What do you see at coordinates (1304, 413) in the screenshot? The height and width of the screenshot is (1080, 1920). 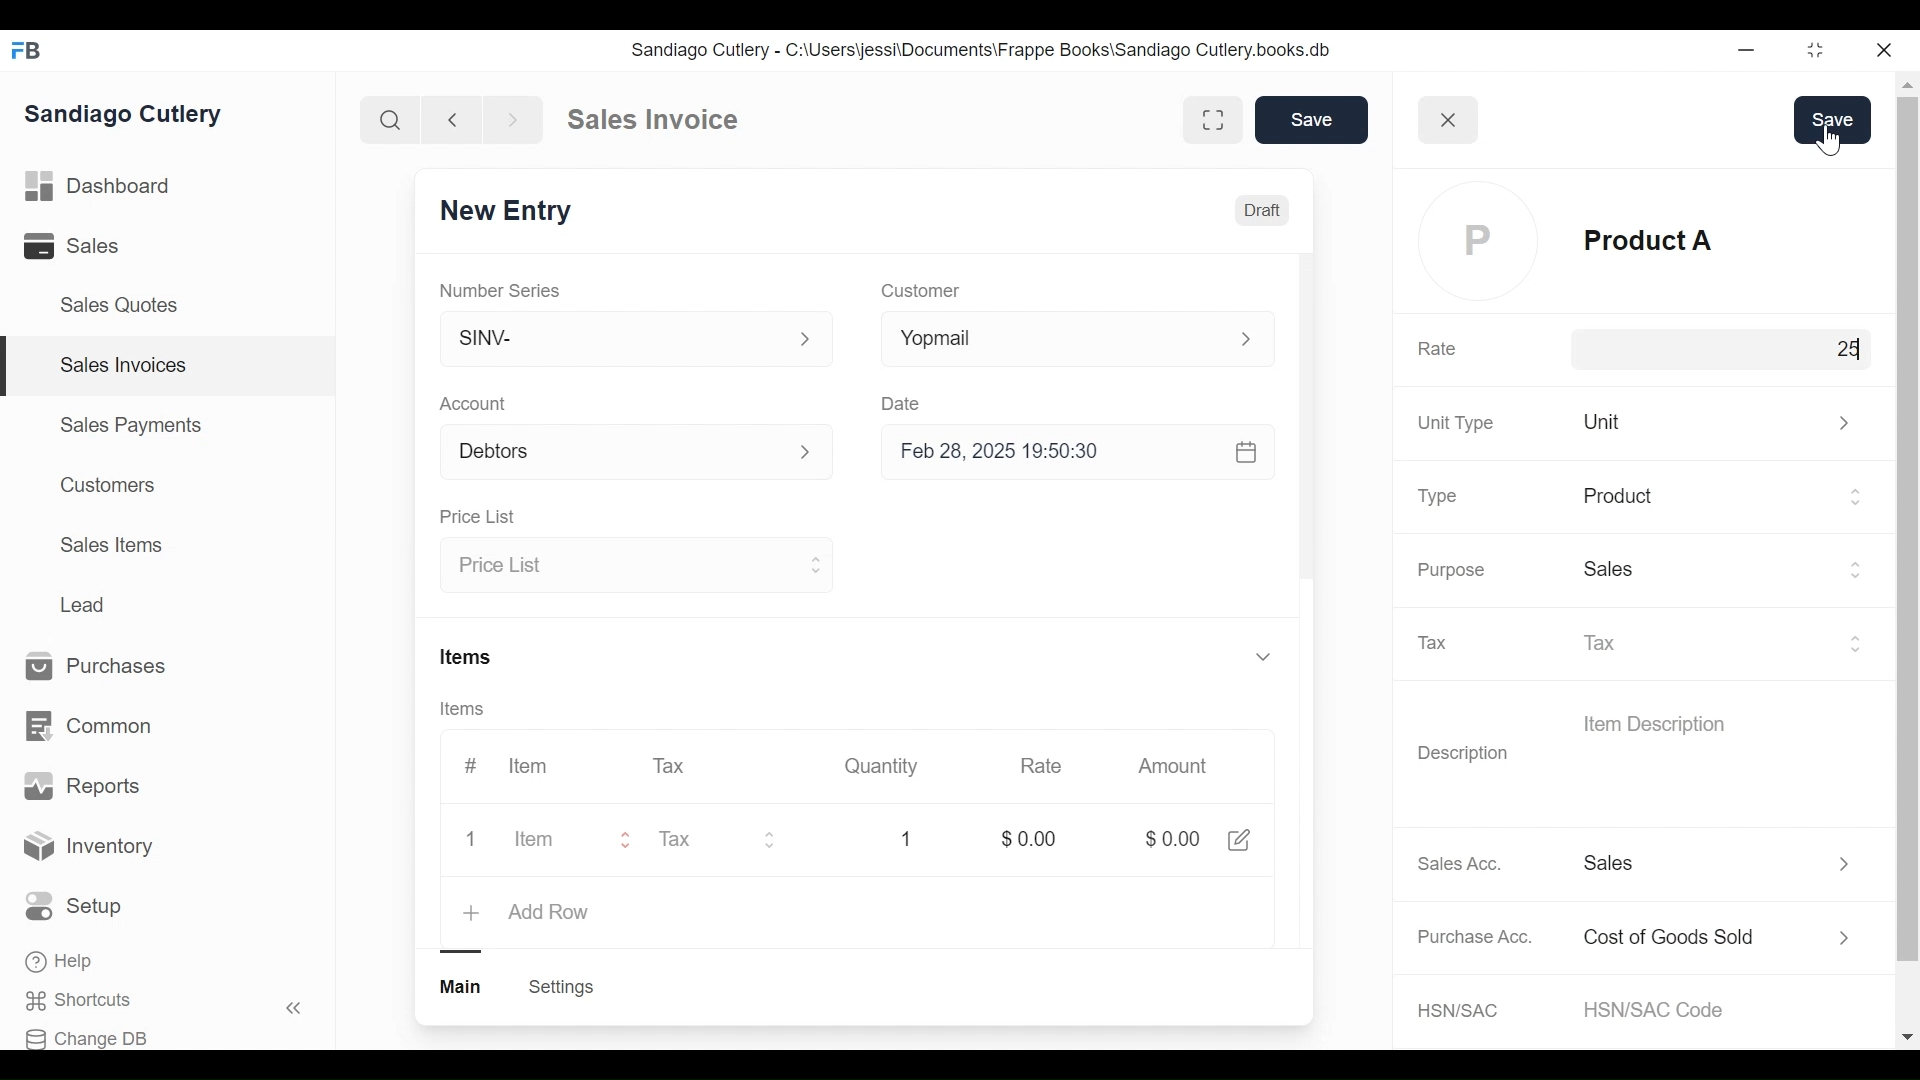 I see `scrollbar` at bounding box center [1304, 413].